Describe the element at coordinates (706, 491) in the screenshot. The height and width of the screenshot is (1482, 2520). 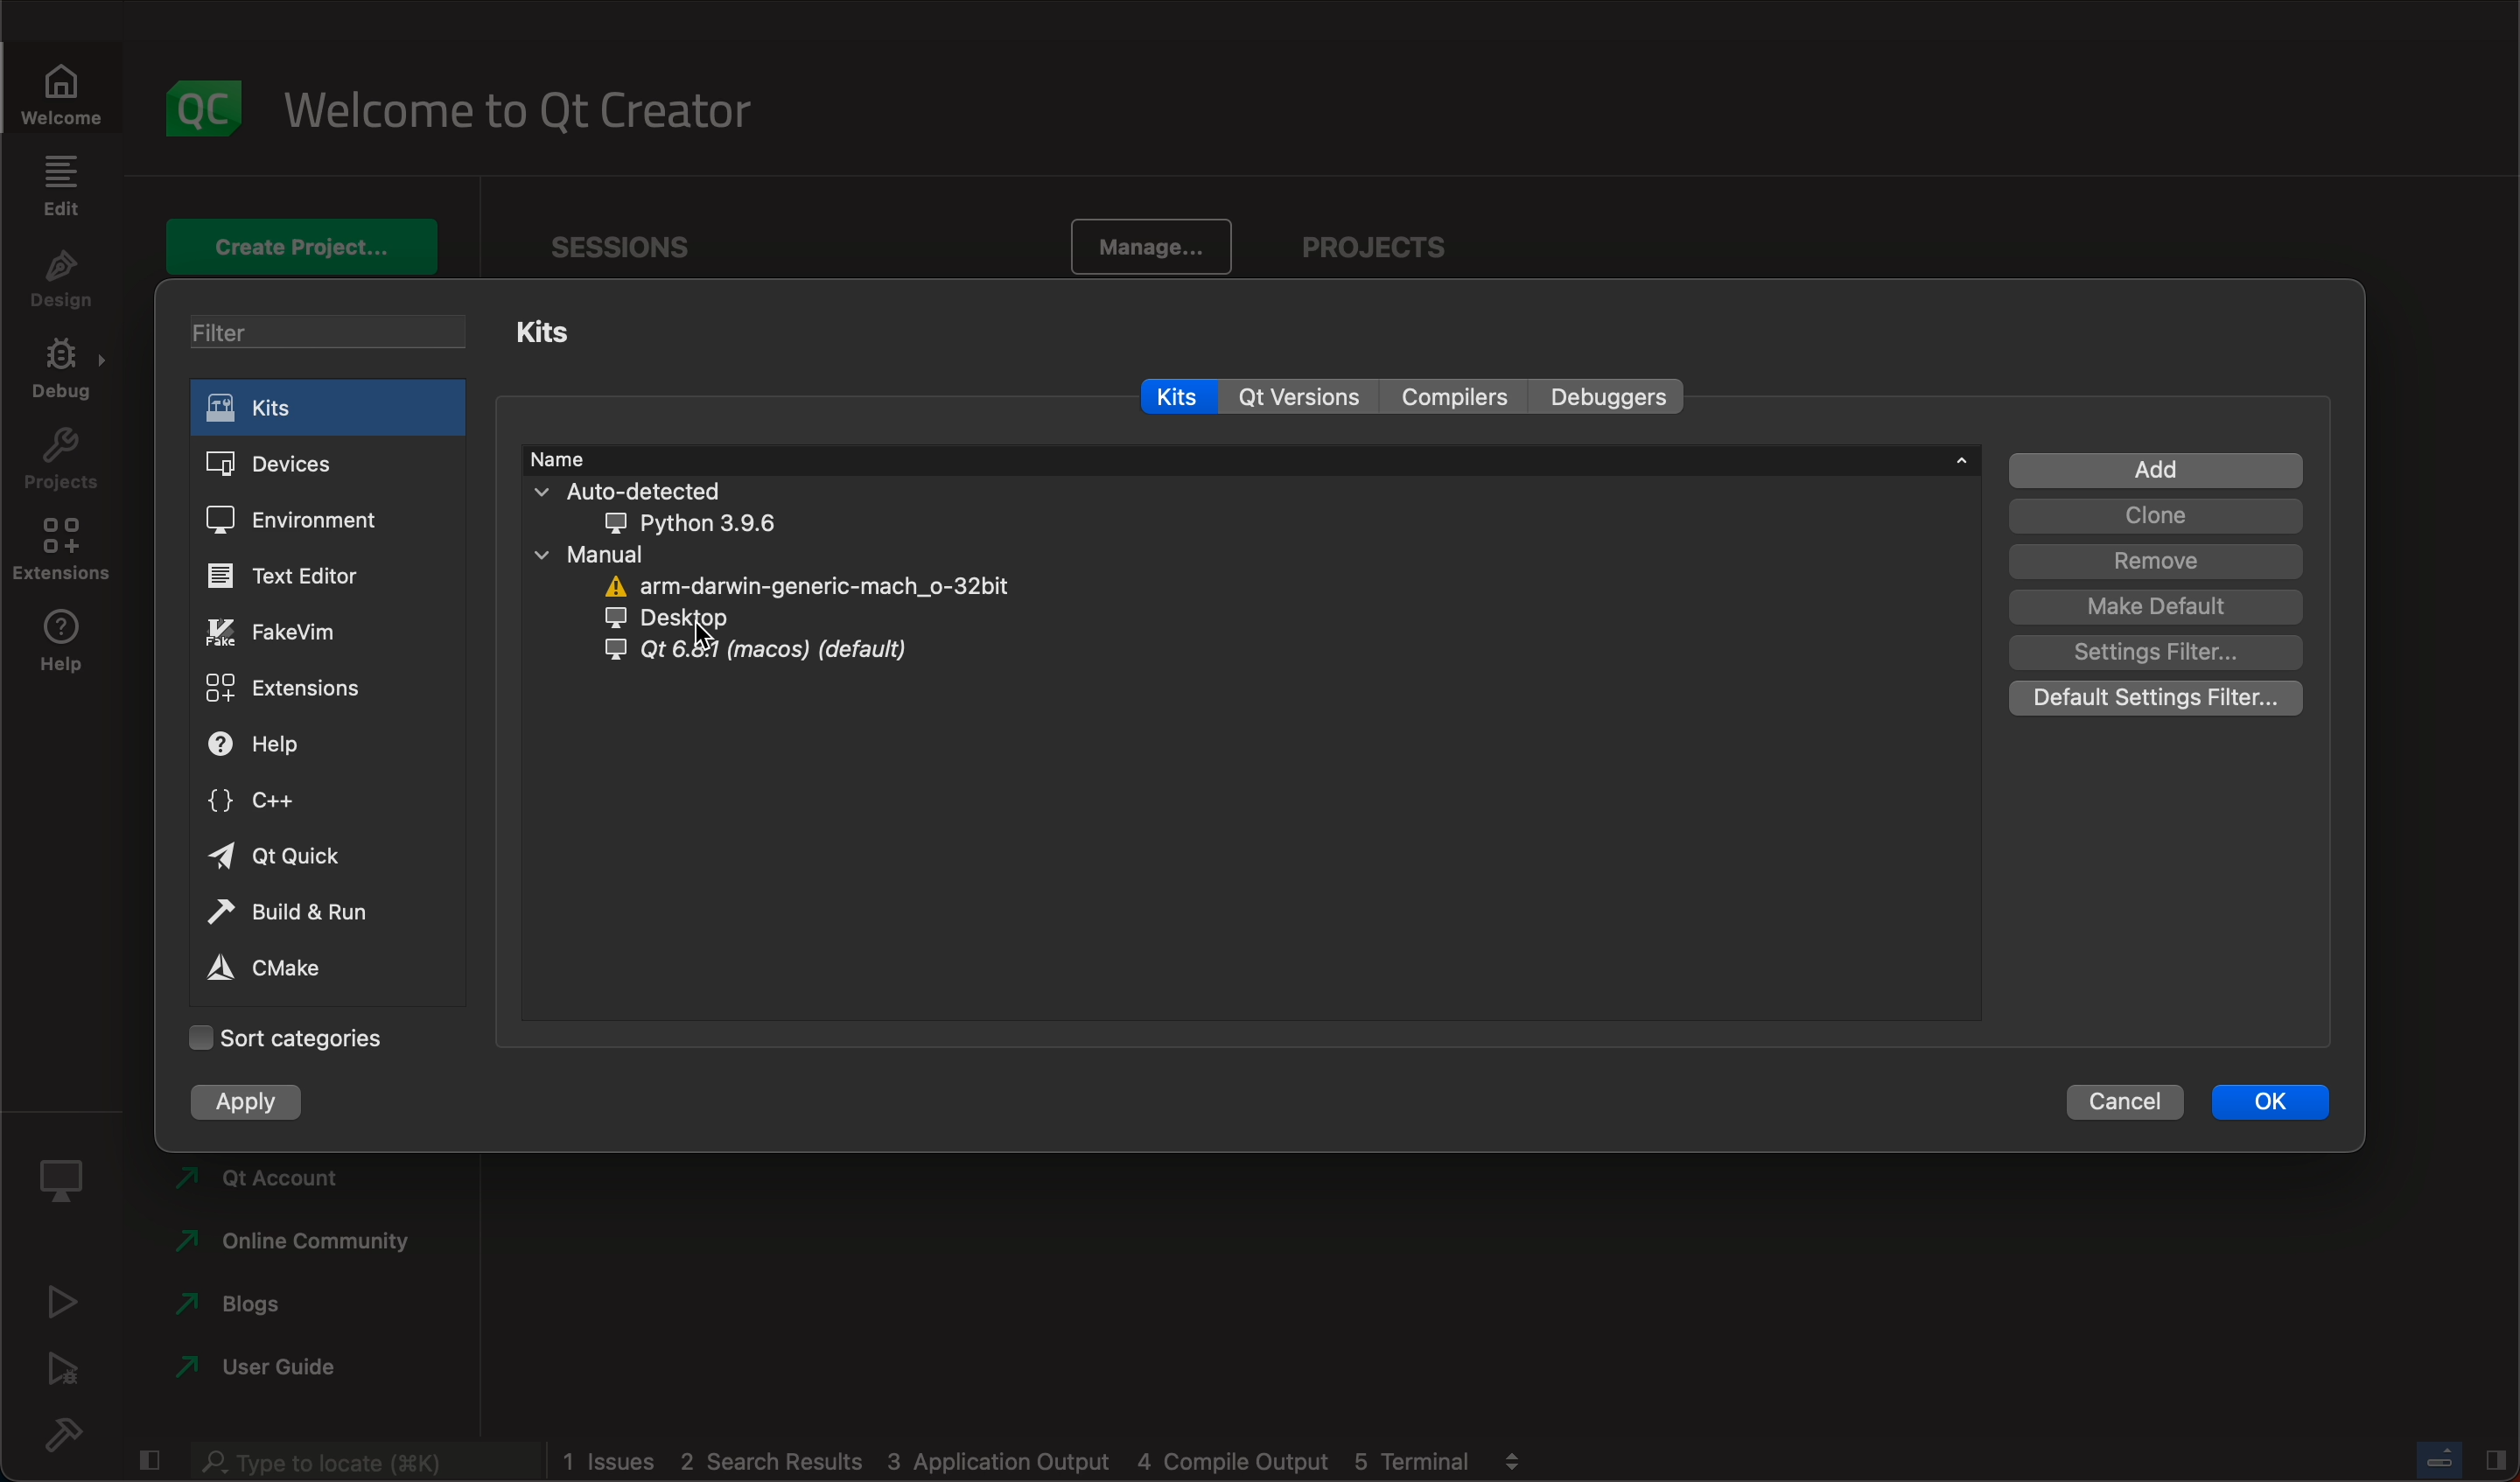
I see `auto detected ` at that location.